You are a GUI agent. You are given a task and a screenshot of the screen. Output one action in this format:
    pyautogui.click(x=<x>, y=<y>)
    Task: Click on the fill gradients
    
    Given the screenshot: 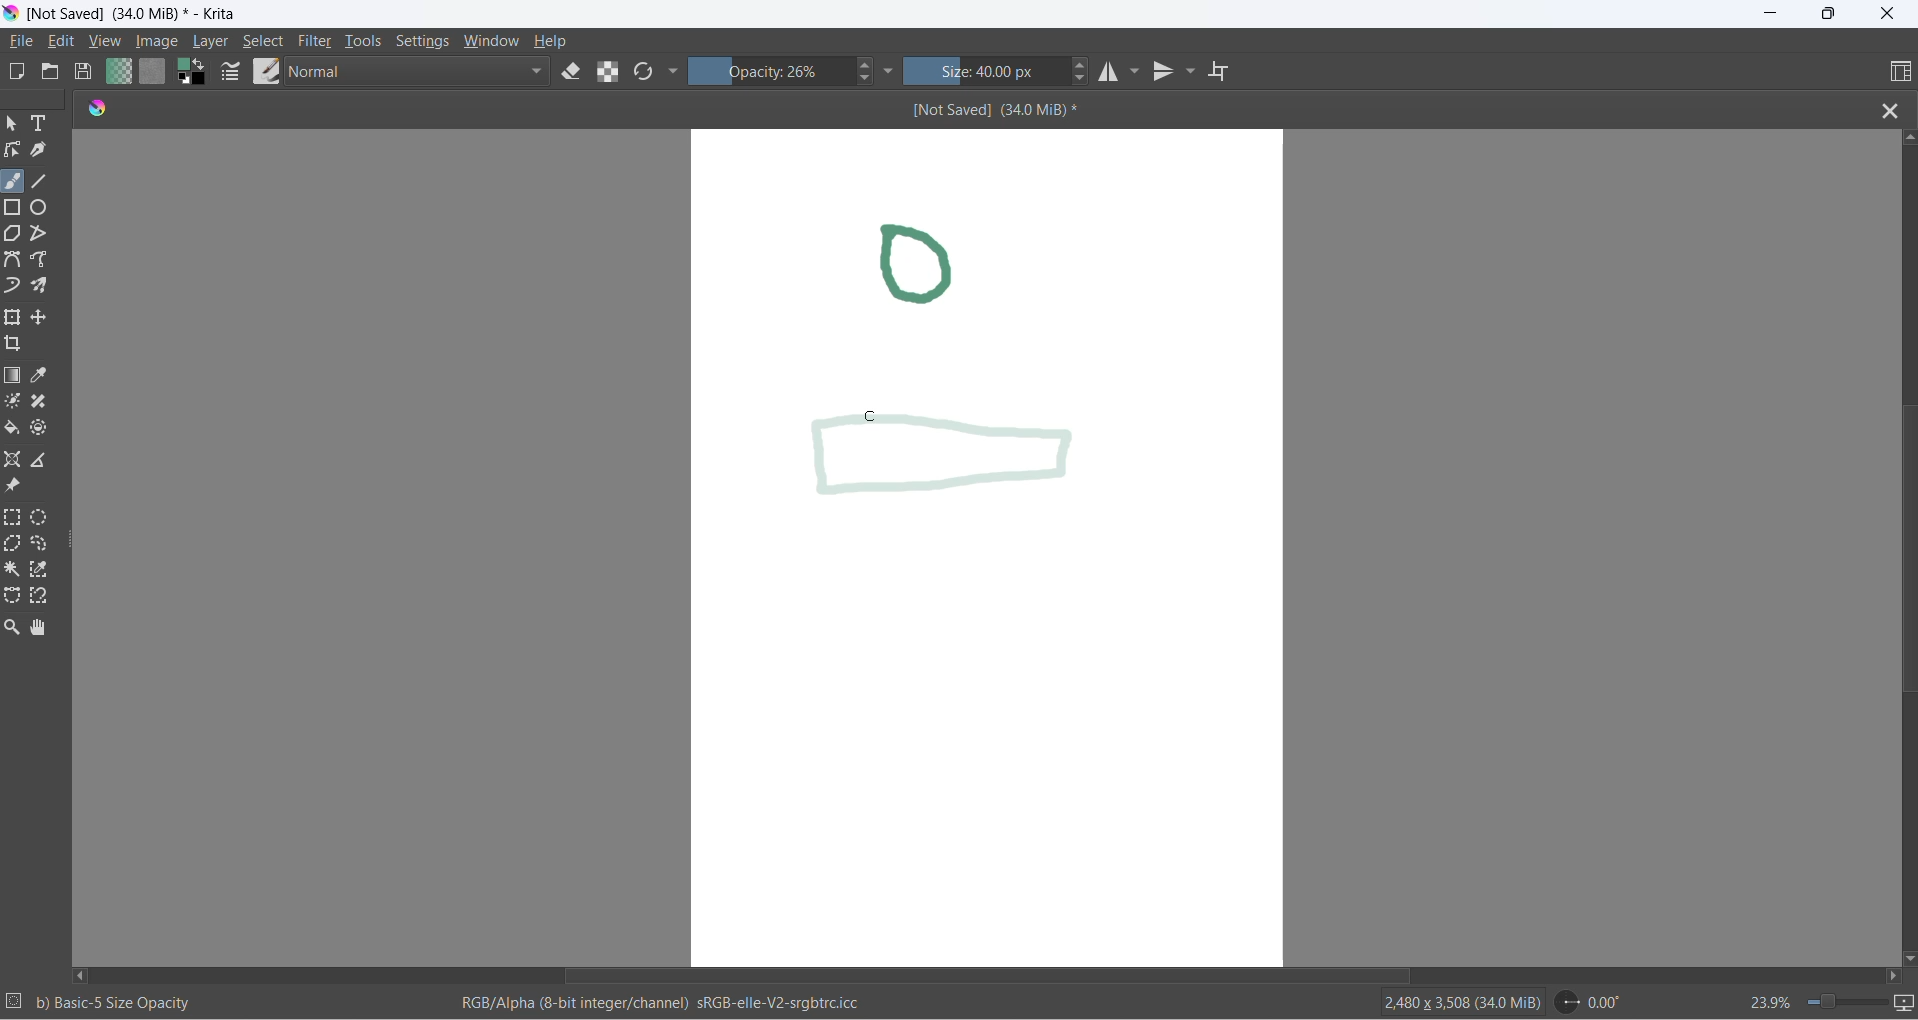 What is the action you would take?
    pyautogui.click(x=118, y=72)
    